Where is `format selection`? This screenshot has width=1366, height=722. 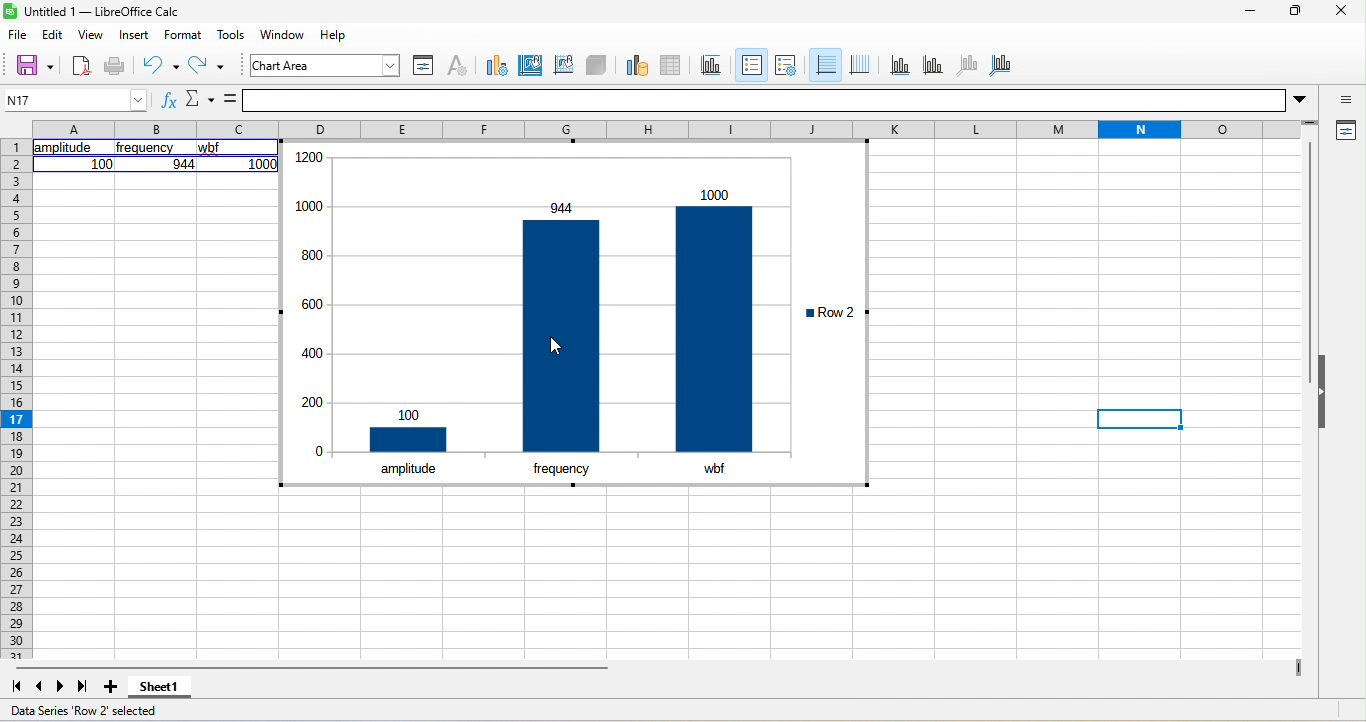
format selection is located at coordinates (426, 66).